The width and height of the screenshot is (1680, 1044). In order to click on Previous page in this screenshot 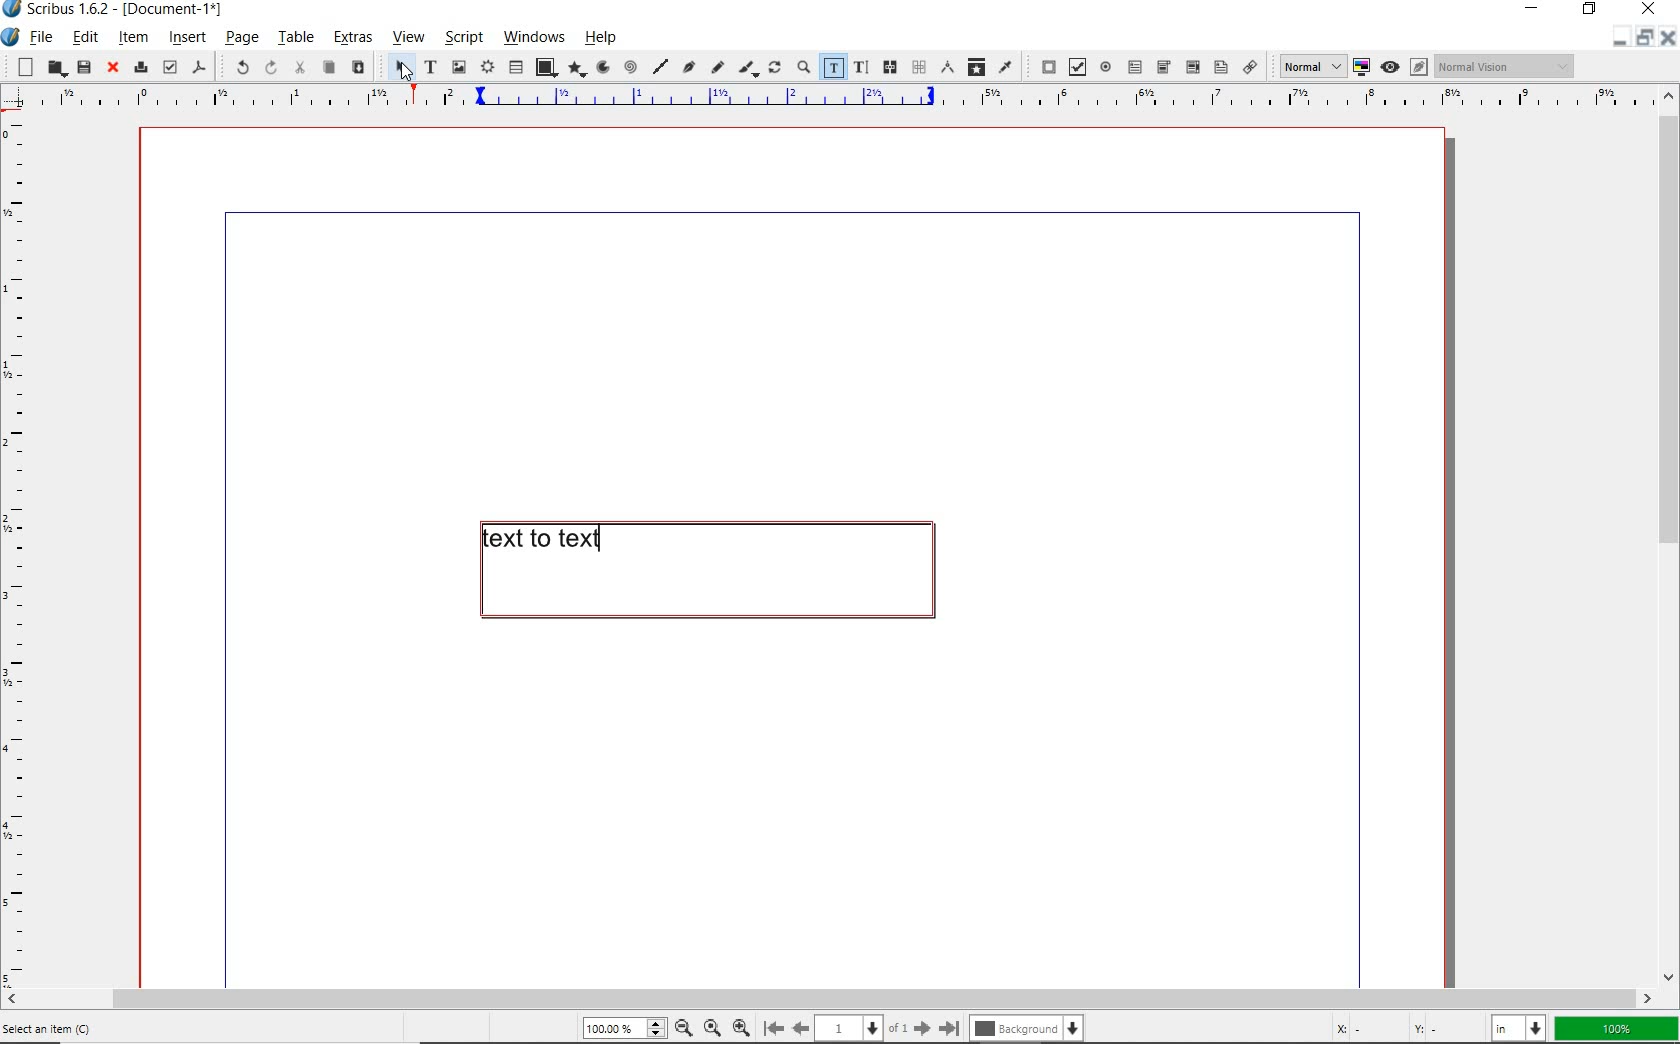, I will do `click(798, 1028)`.